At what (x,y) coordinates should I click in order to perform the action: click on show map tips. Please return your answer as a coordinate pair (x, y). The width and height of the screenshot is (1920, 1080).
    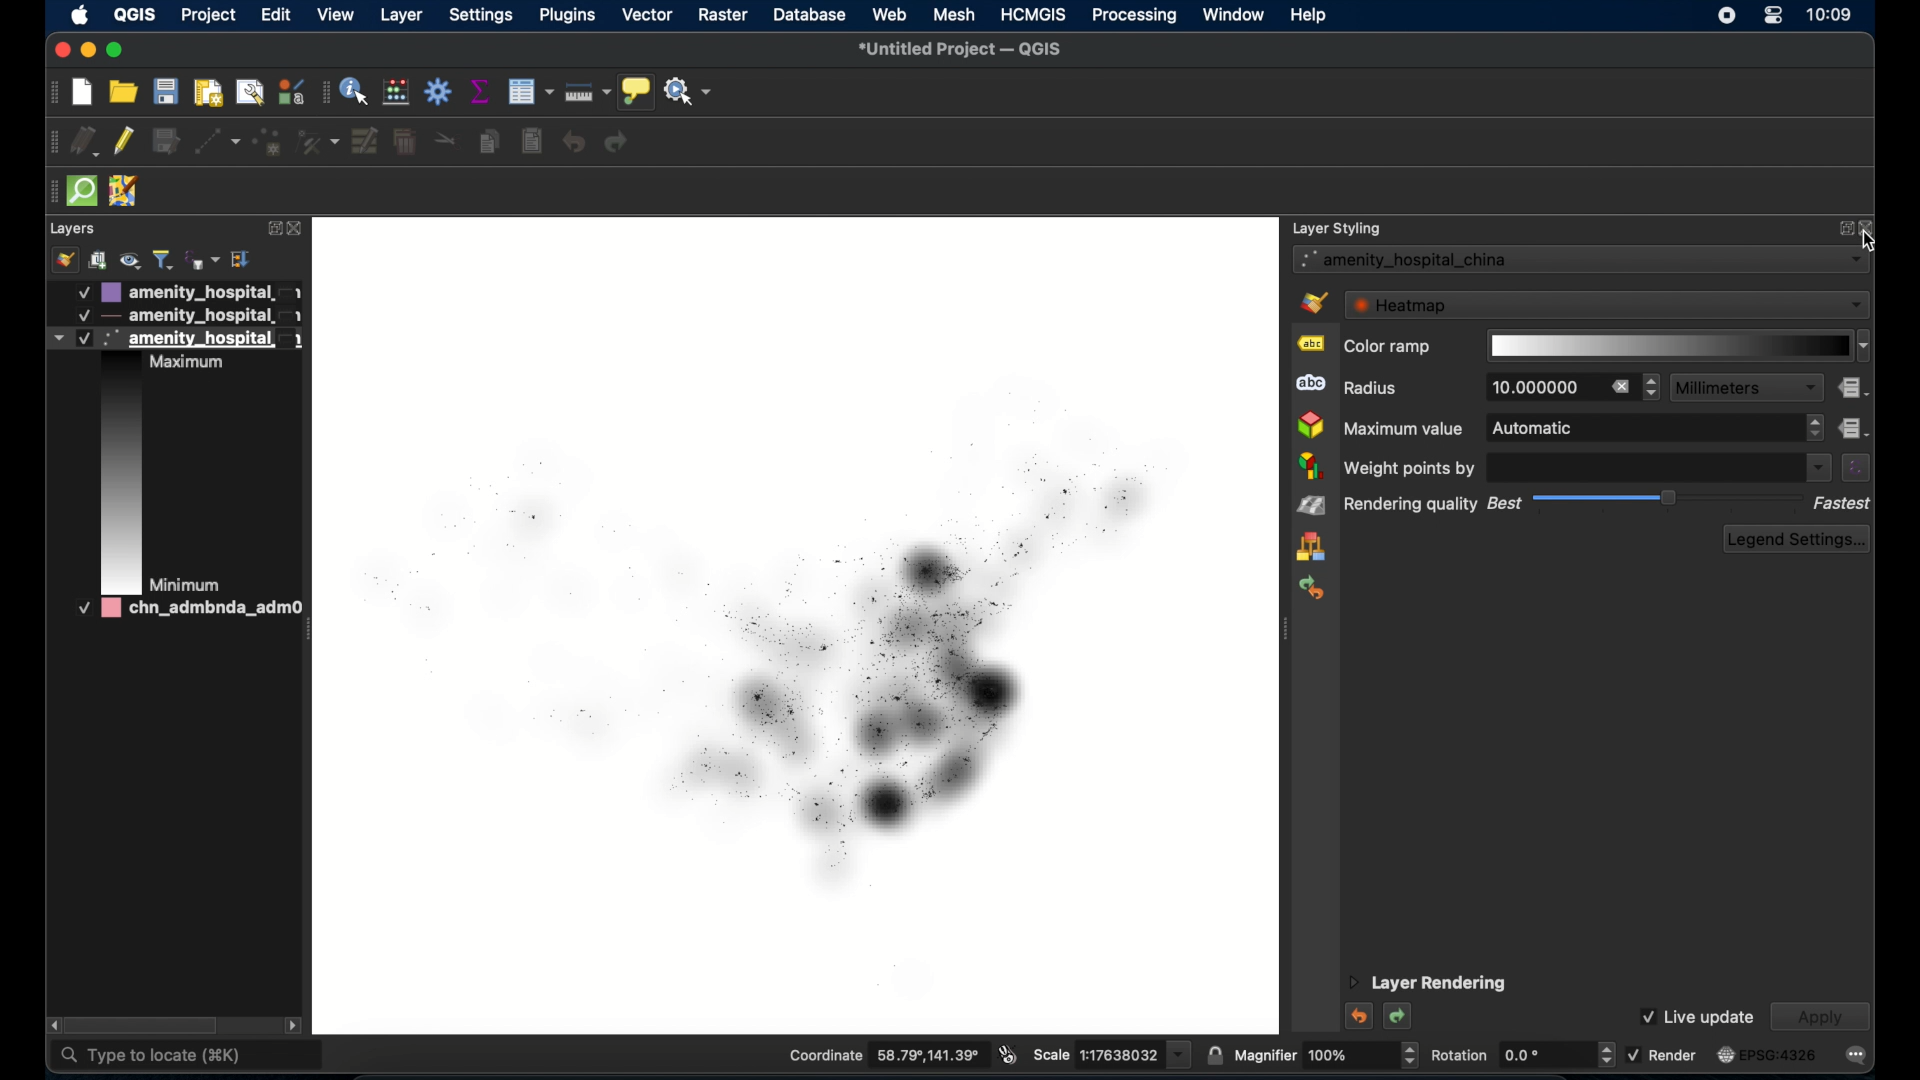
    Looking at the image, I should click on (636, 90).